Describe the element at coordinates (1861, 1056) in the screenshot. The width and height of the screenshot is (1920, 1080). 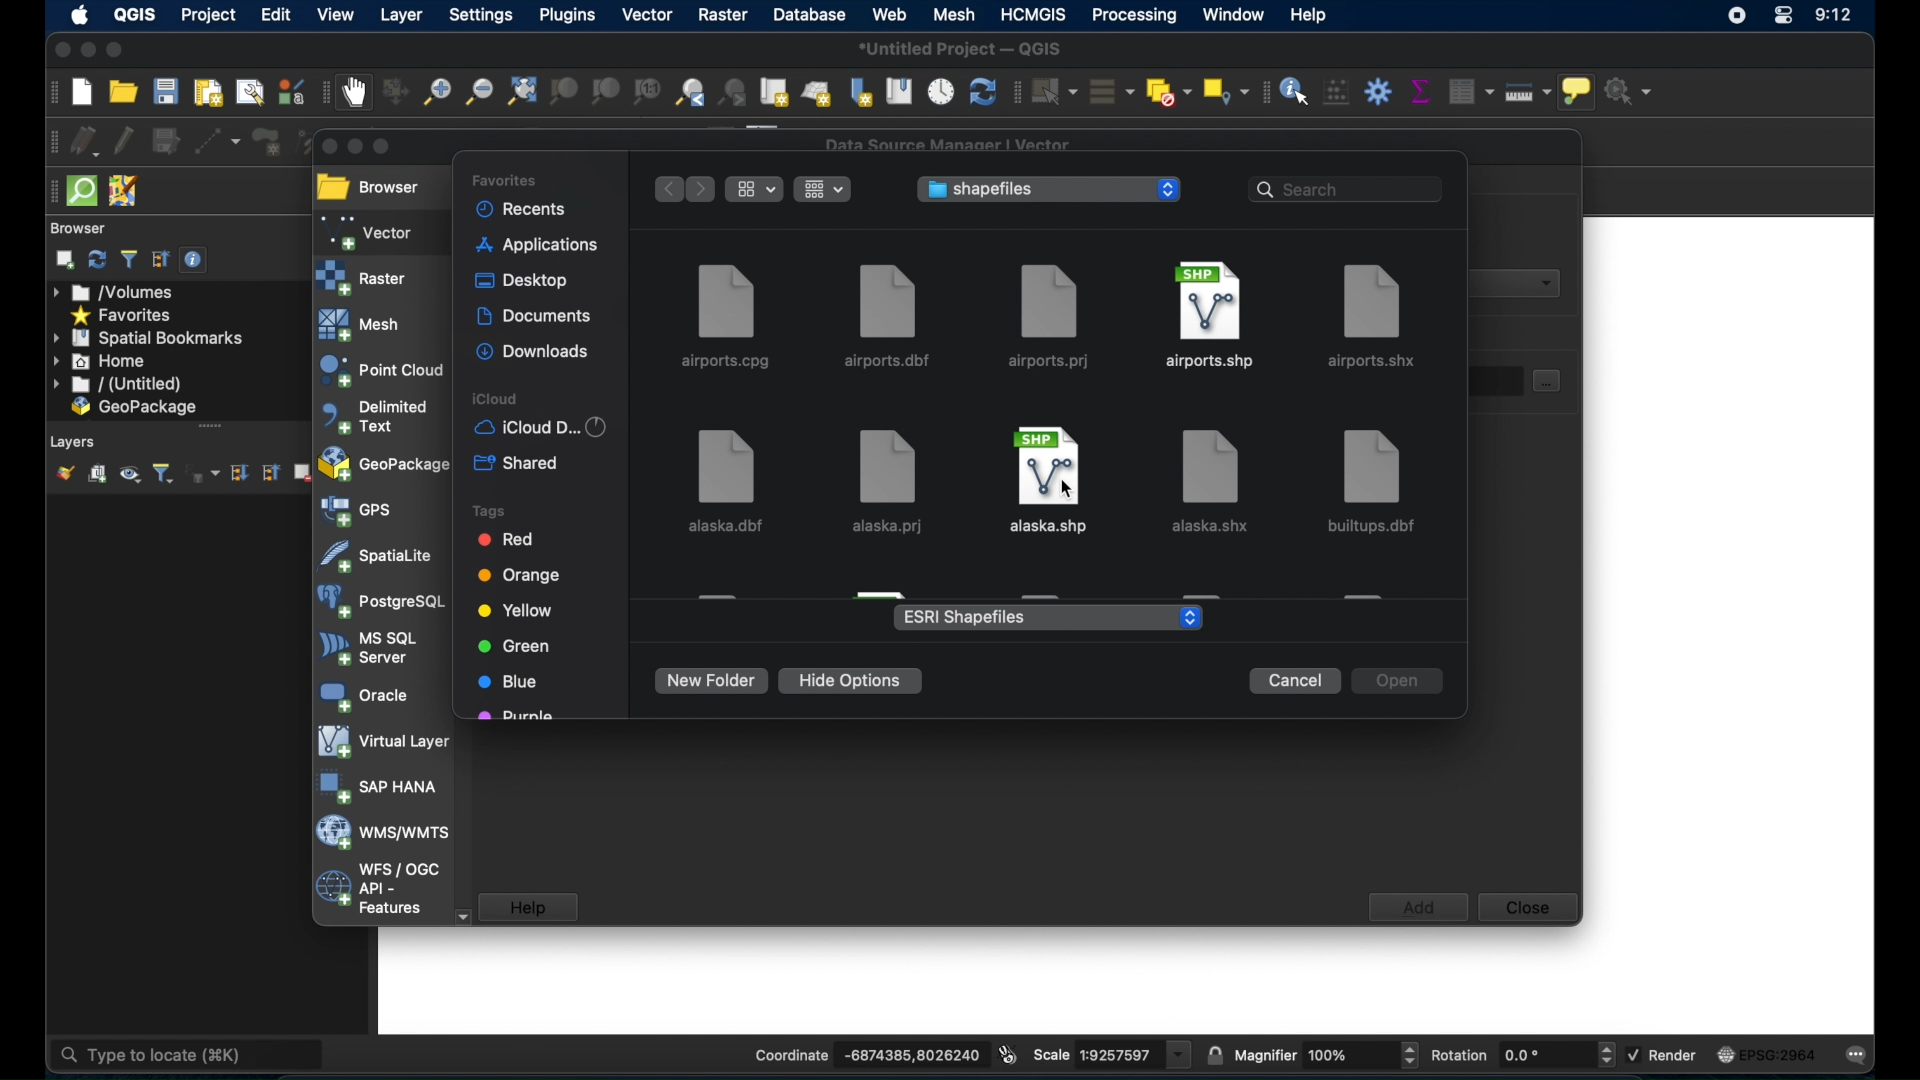
I see `messages` at that location.